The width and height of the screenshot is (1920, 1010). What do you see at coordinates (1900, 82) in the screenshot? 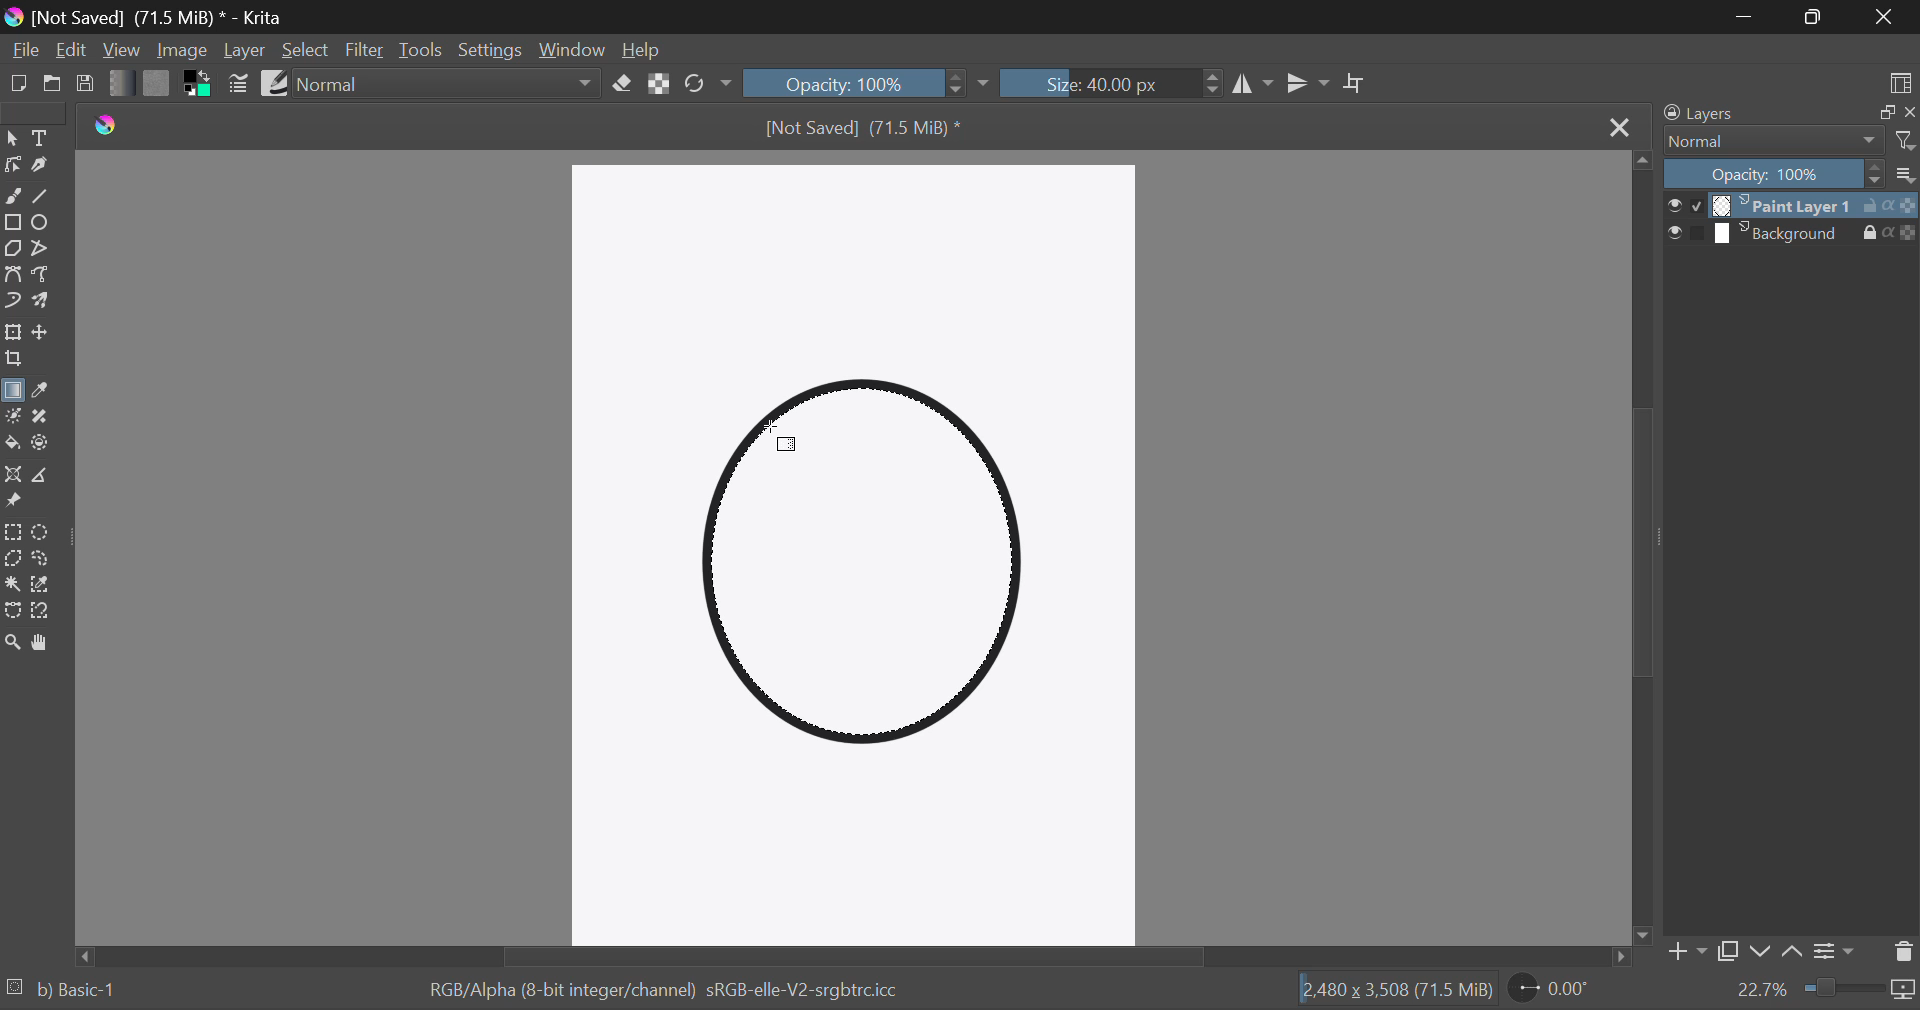
I see `Choose Workspace` at bounding box center [1900, 82].